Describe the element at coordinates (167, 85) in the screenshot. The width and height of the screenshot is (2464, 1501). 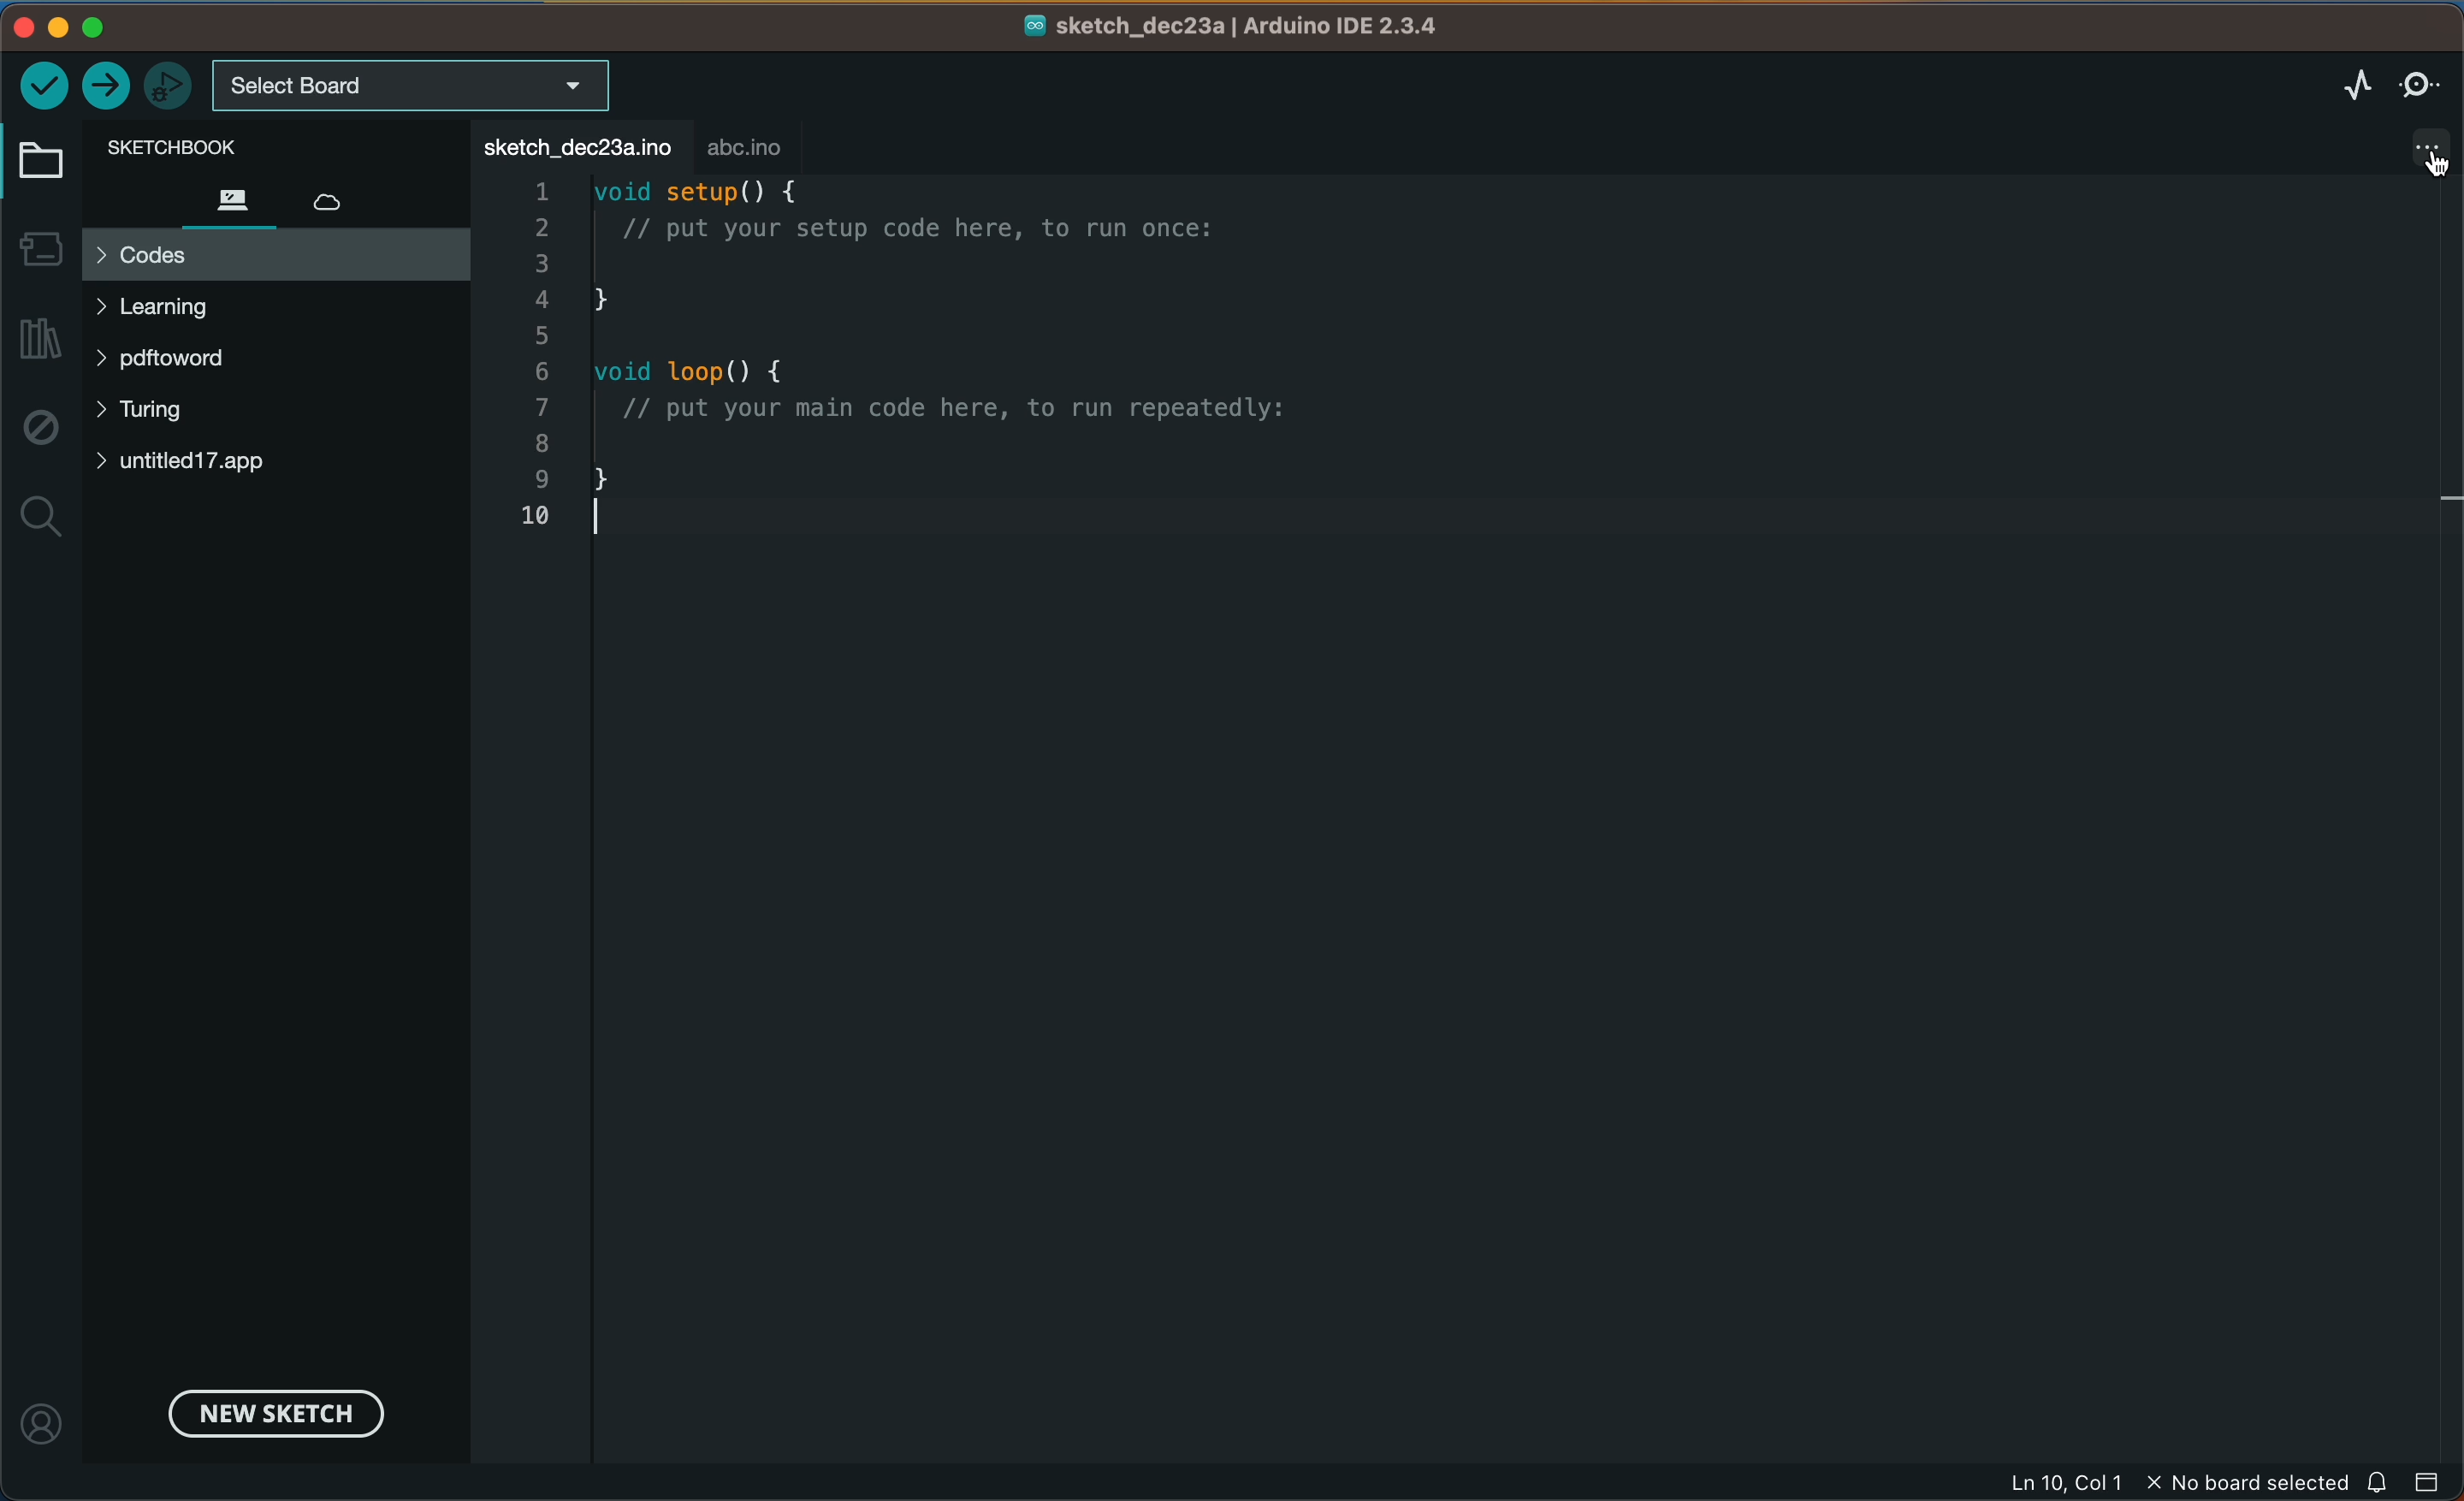
I see `debugger` at that location.